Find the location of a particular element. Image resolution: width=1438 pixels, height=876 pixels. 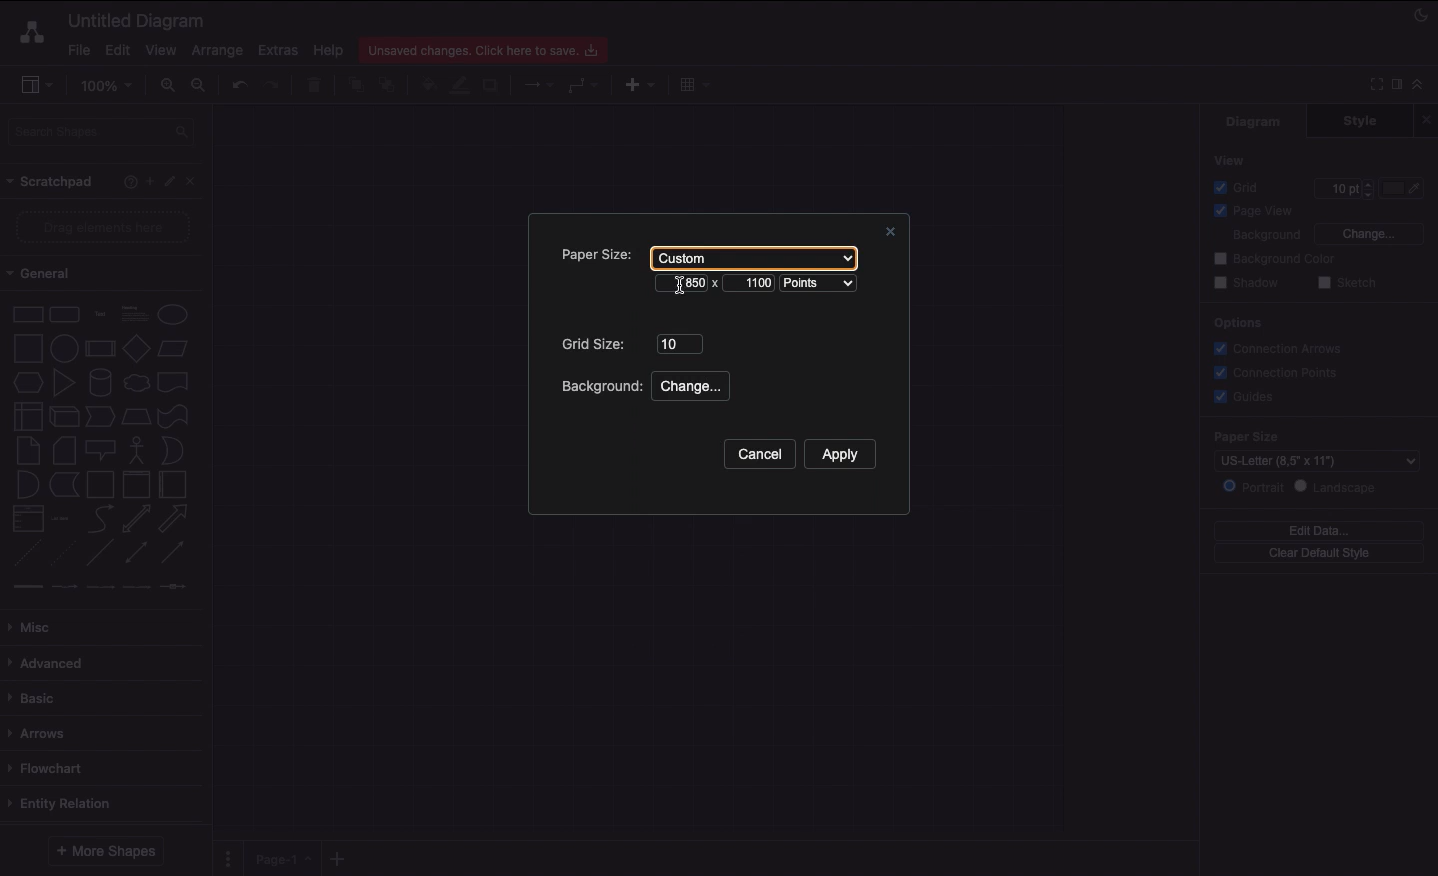

Item list is located at coordinates (66, 519).